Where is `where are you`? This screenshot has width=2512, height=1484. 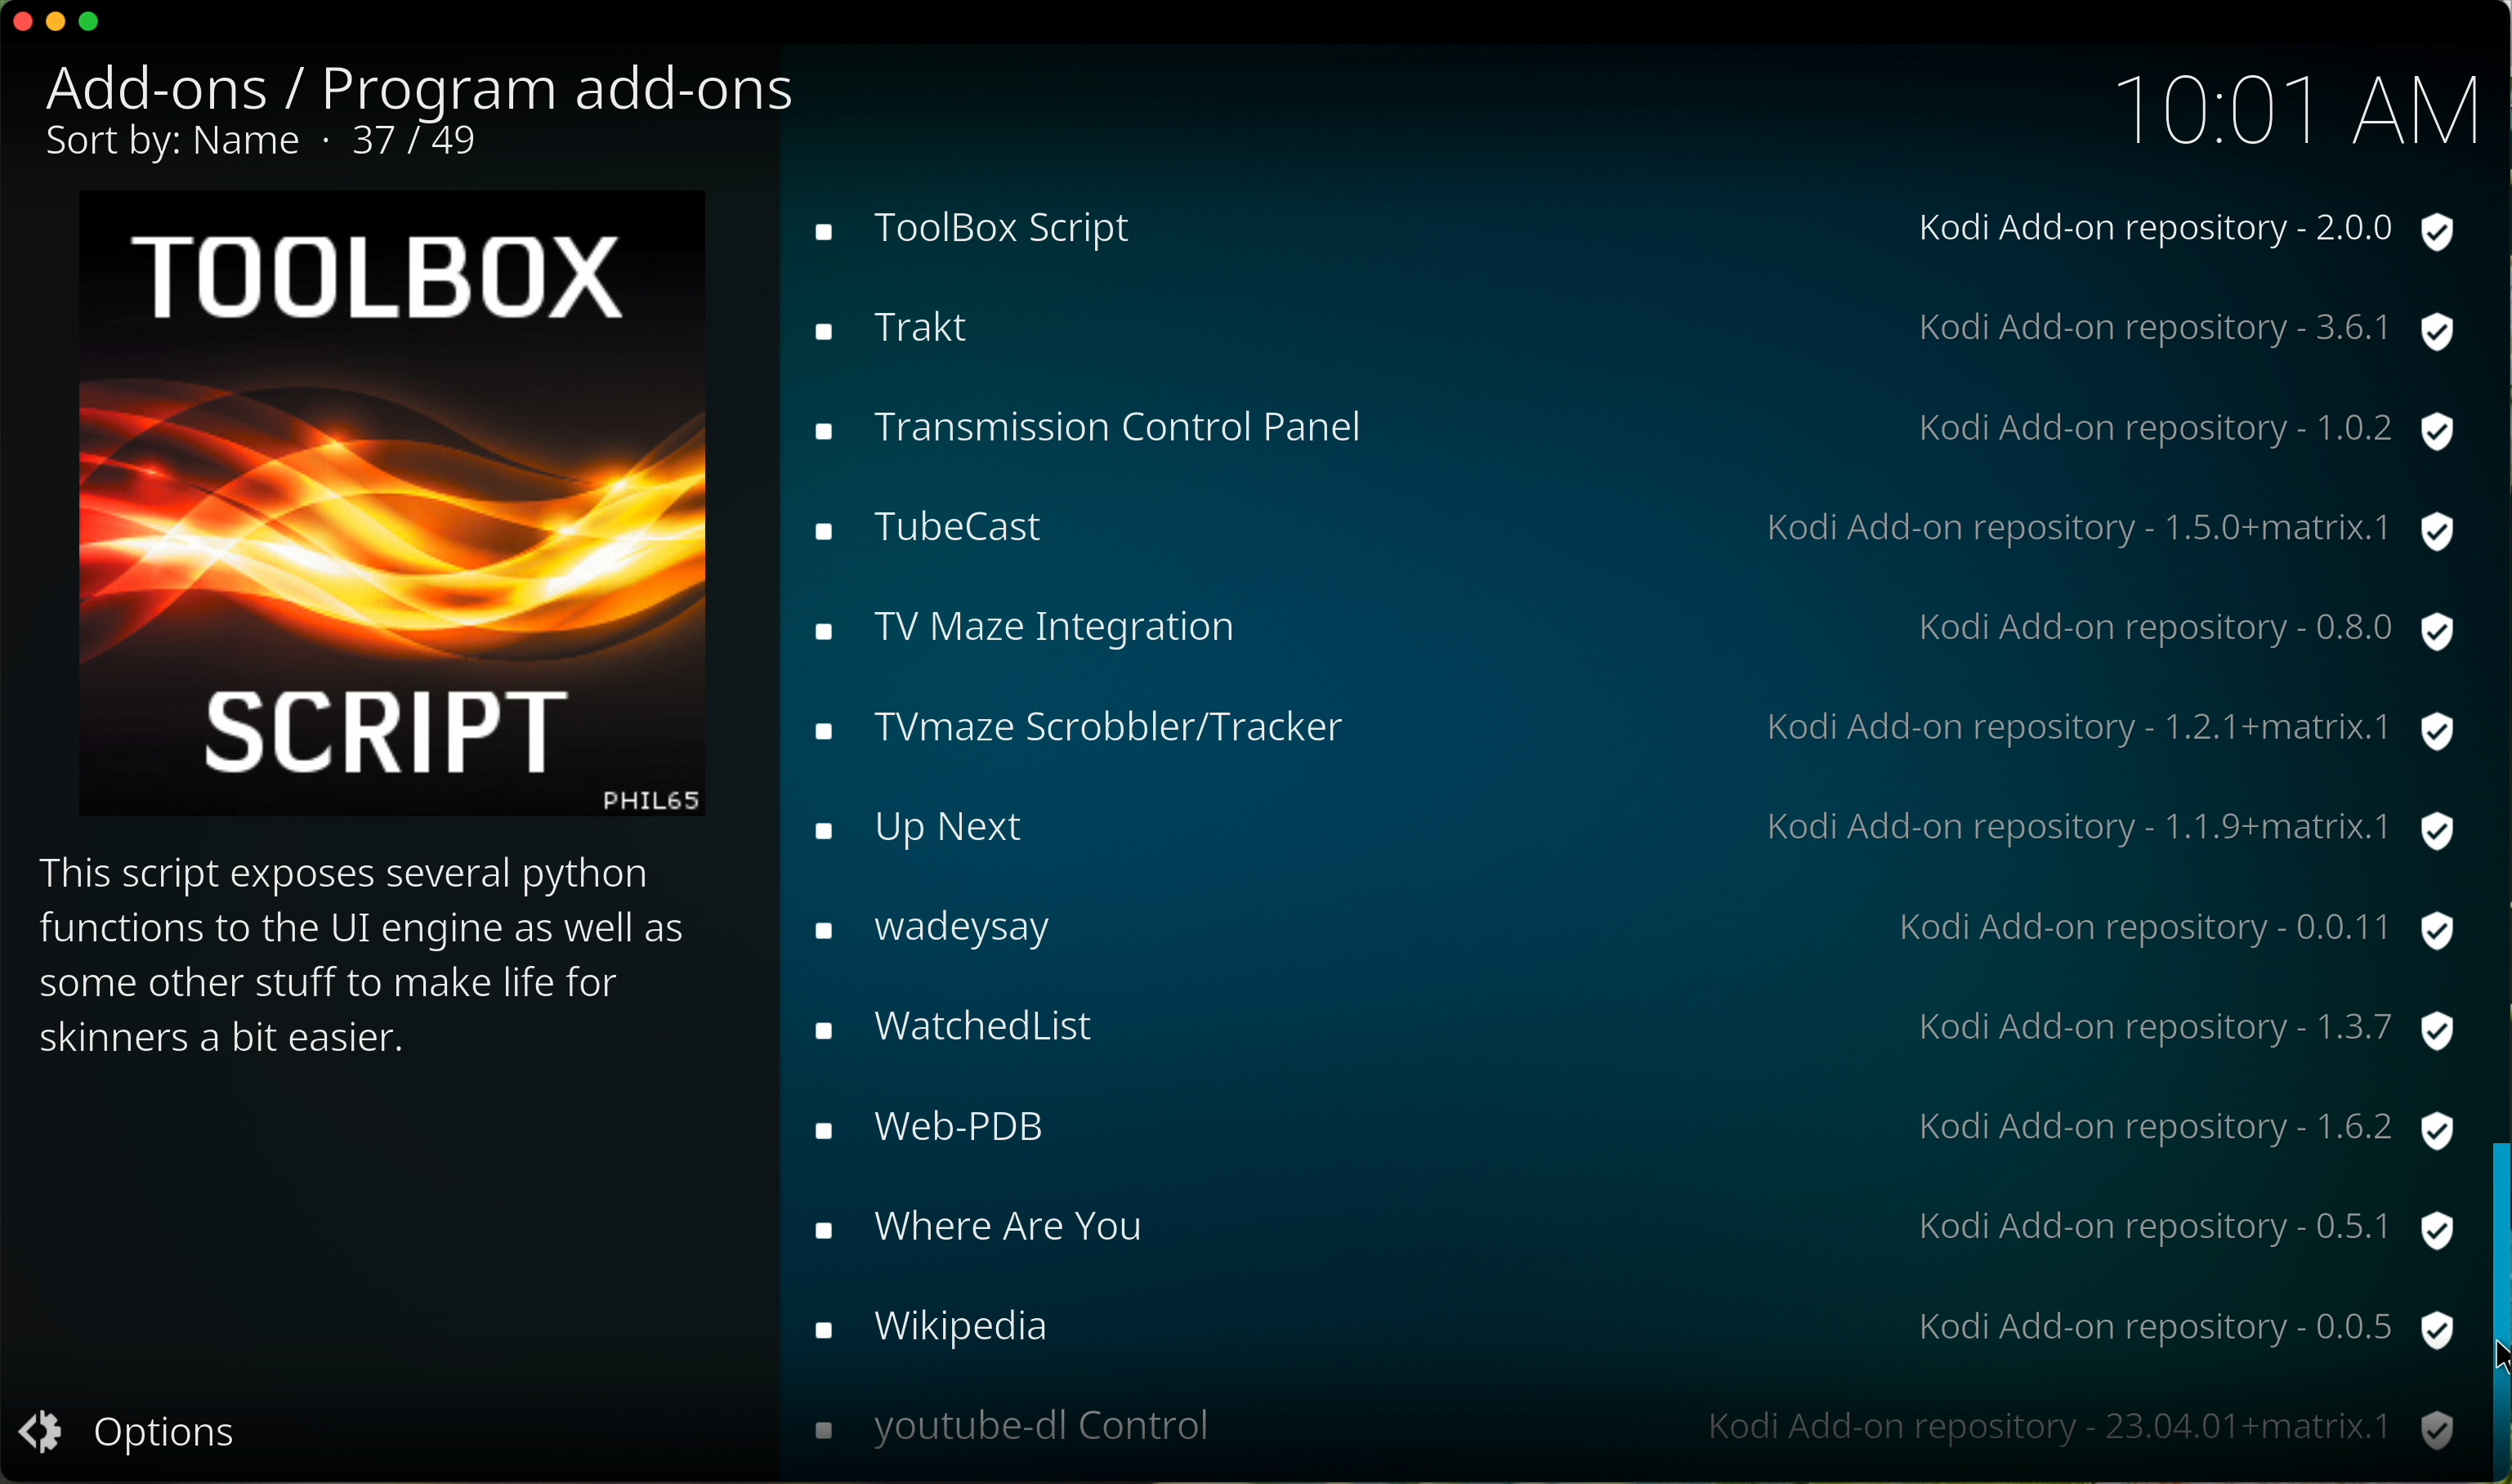 where are you is located at coordinates (1637, 1224).